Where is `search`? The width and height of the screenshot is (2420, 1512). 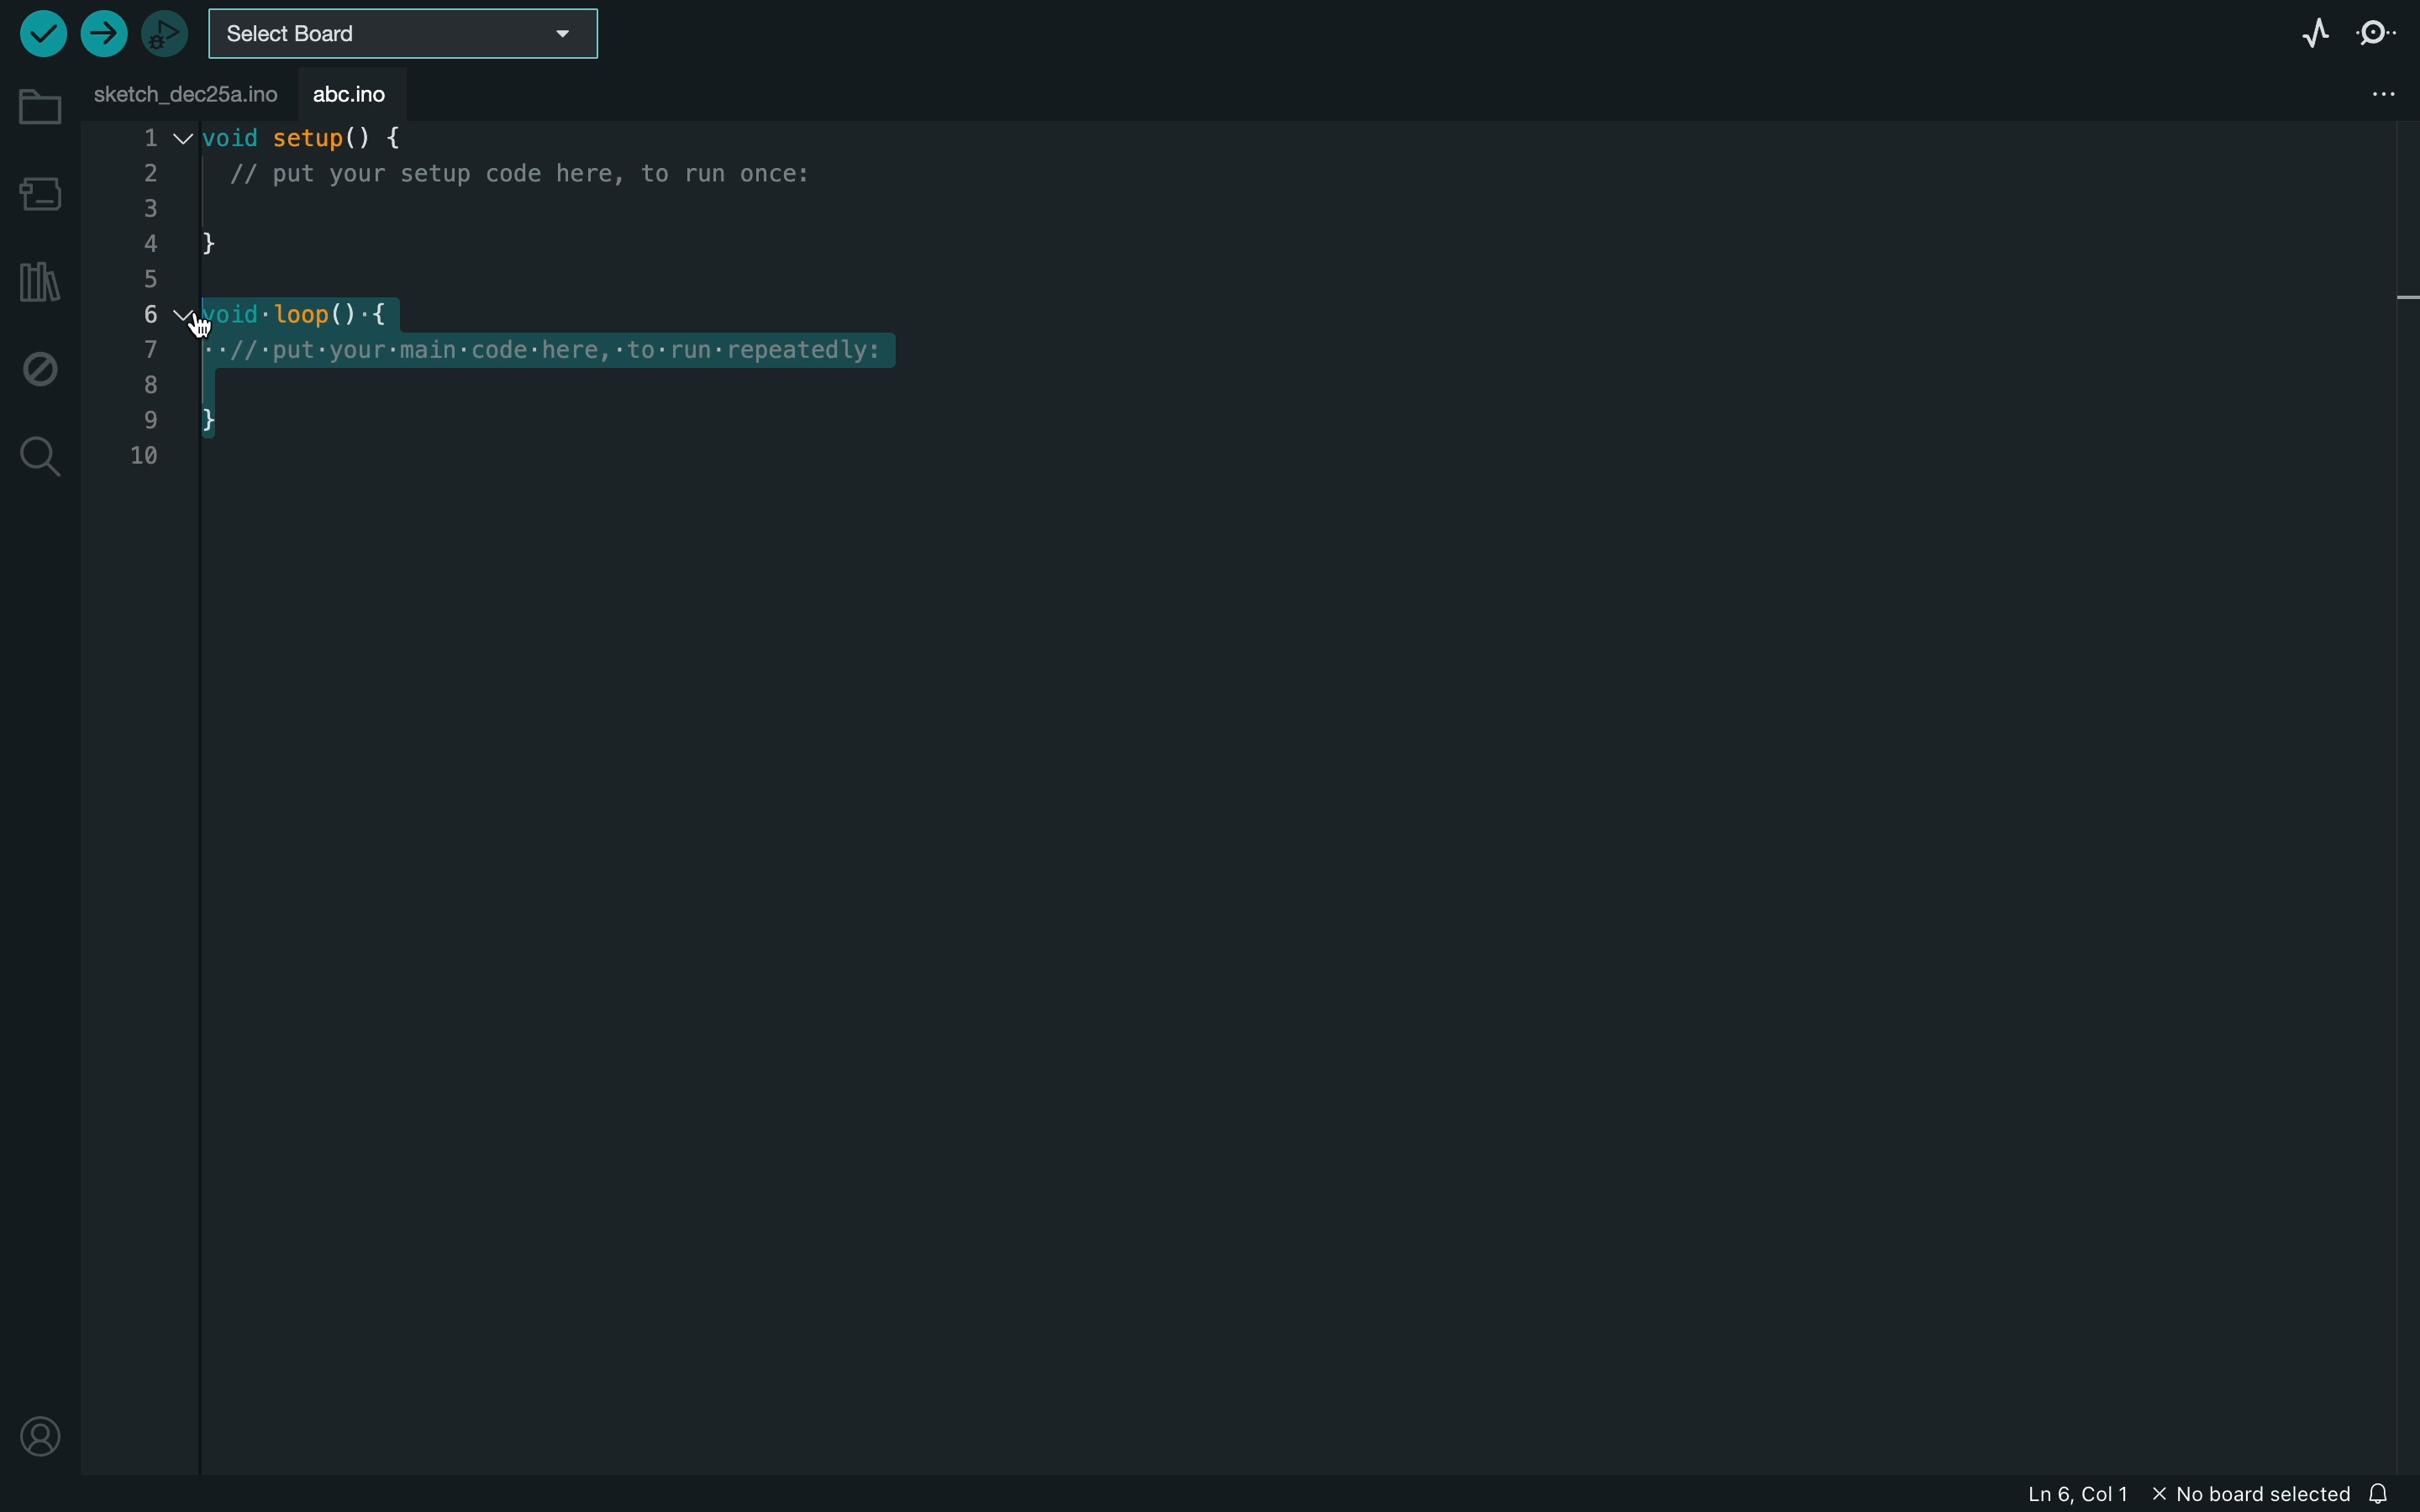
search is located at coordinates (38, 458).